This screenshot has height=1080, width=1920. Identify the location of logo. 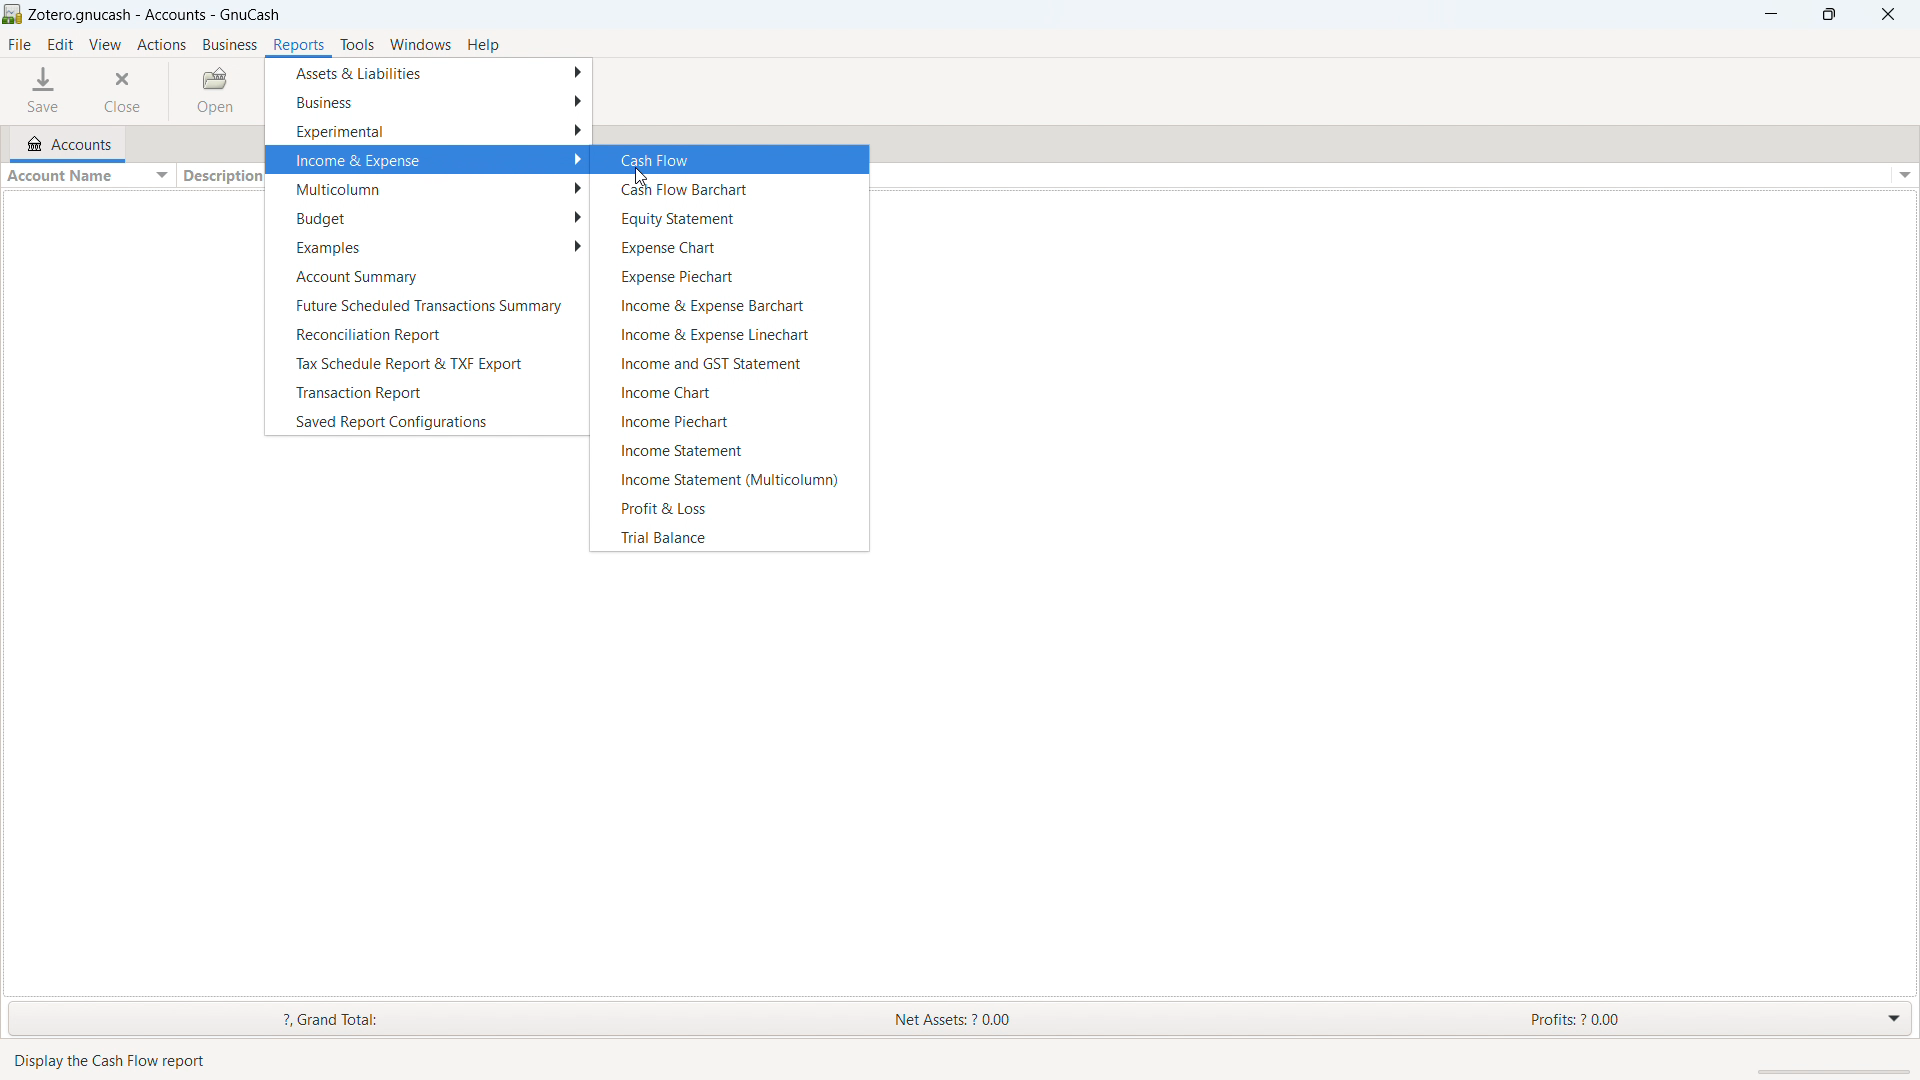
(13, 15).